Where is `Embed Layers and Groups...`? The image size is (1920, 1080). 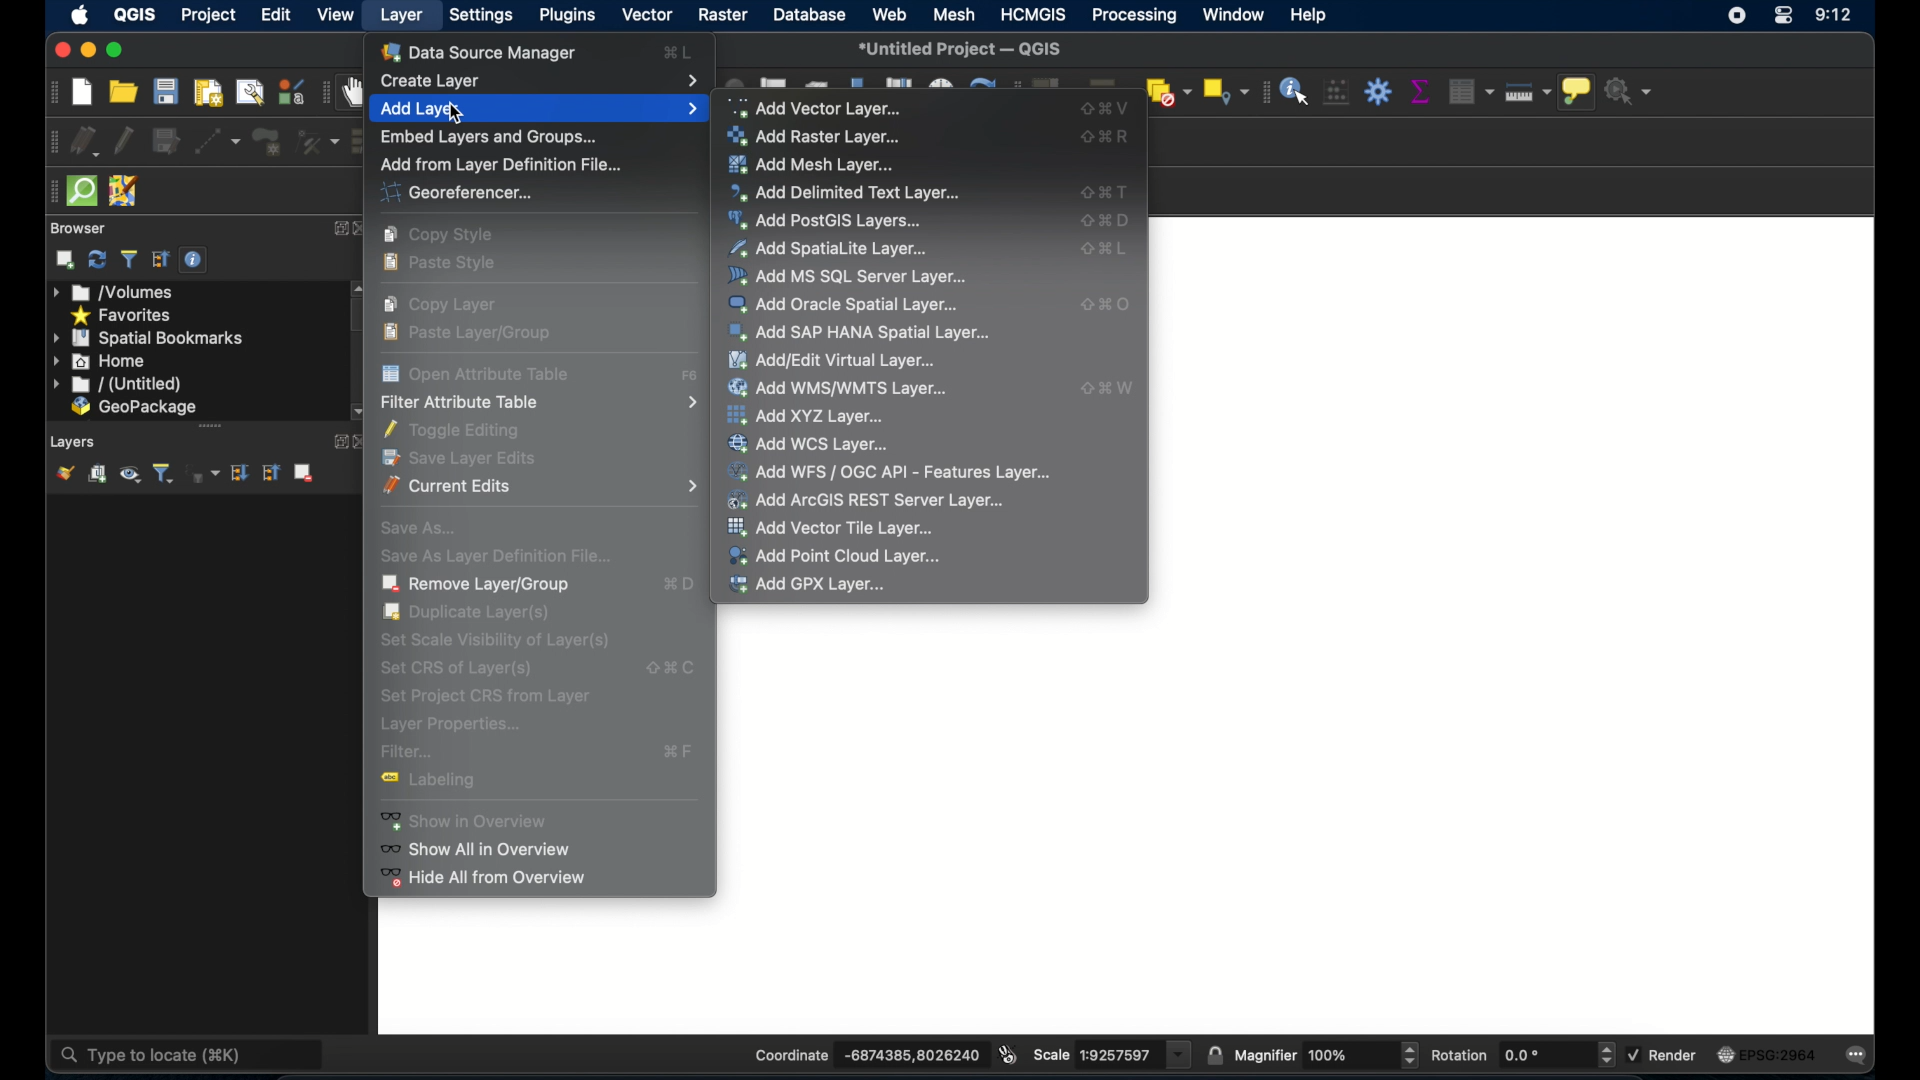 Embed Layers and Groups... is located at coordinates (502, 136).